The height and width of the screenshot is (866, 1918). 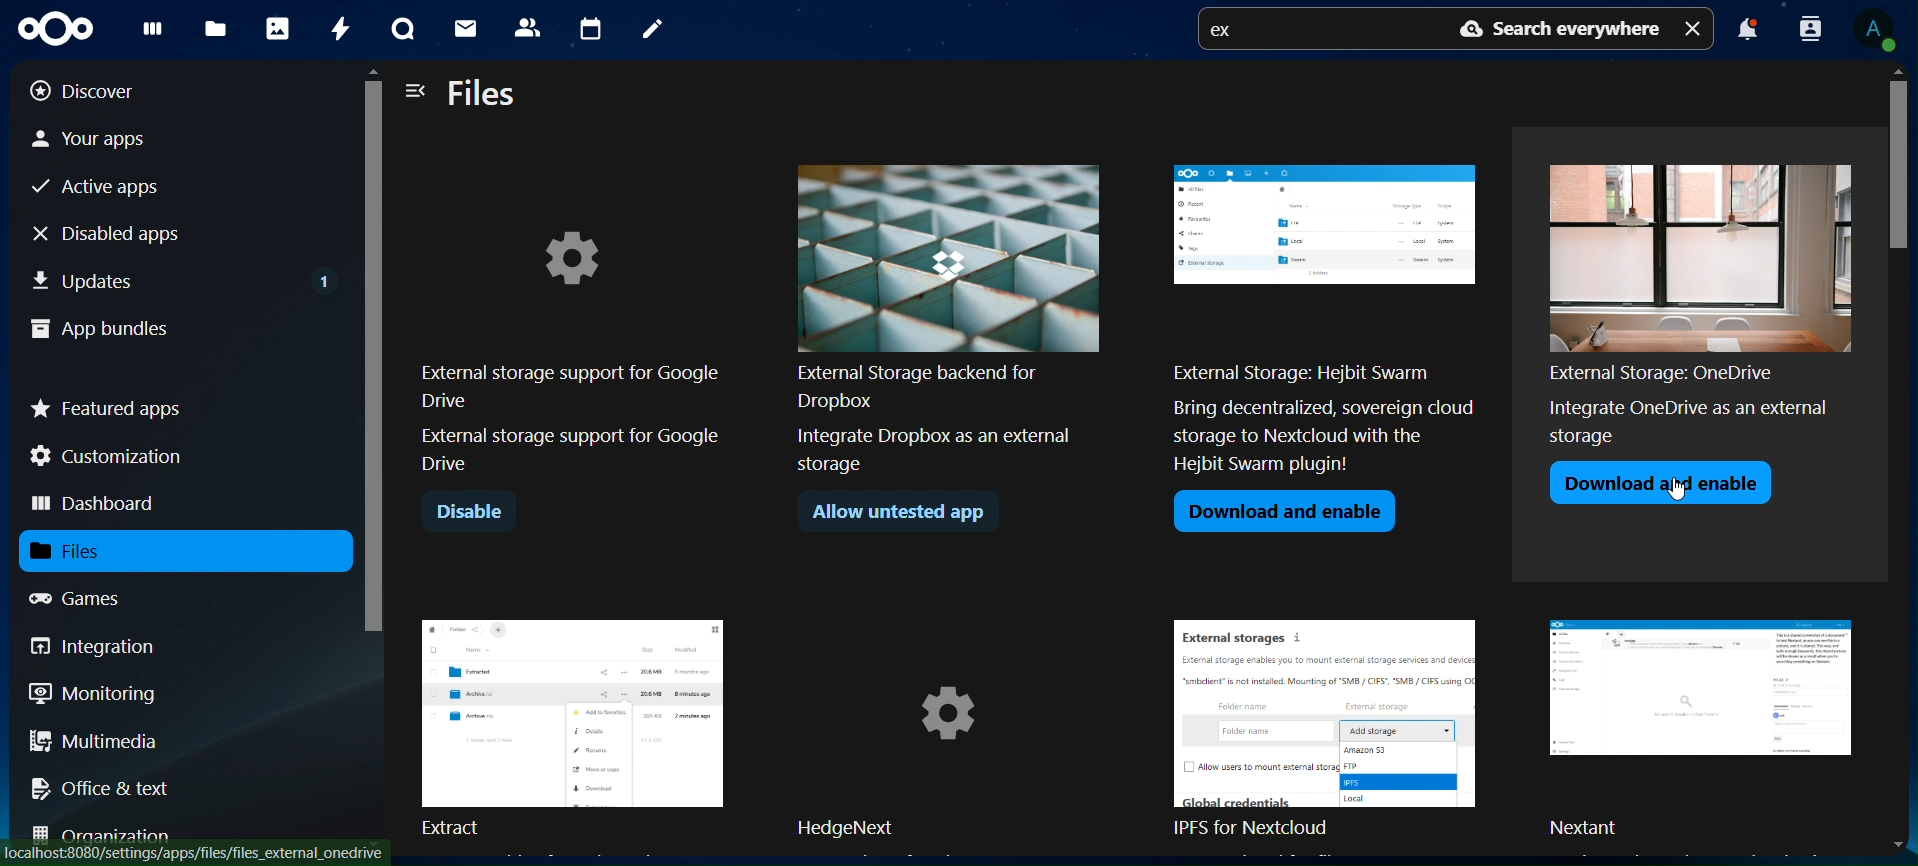 I want to click on dashboard, so click(x=97, y=505).